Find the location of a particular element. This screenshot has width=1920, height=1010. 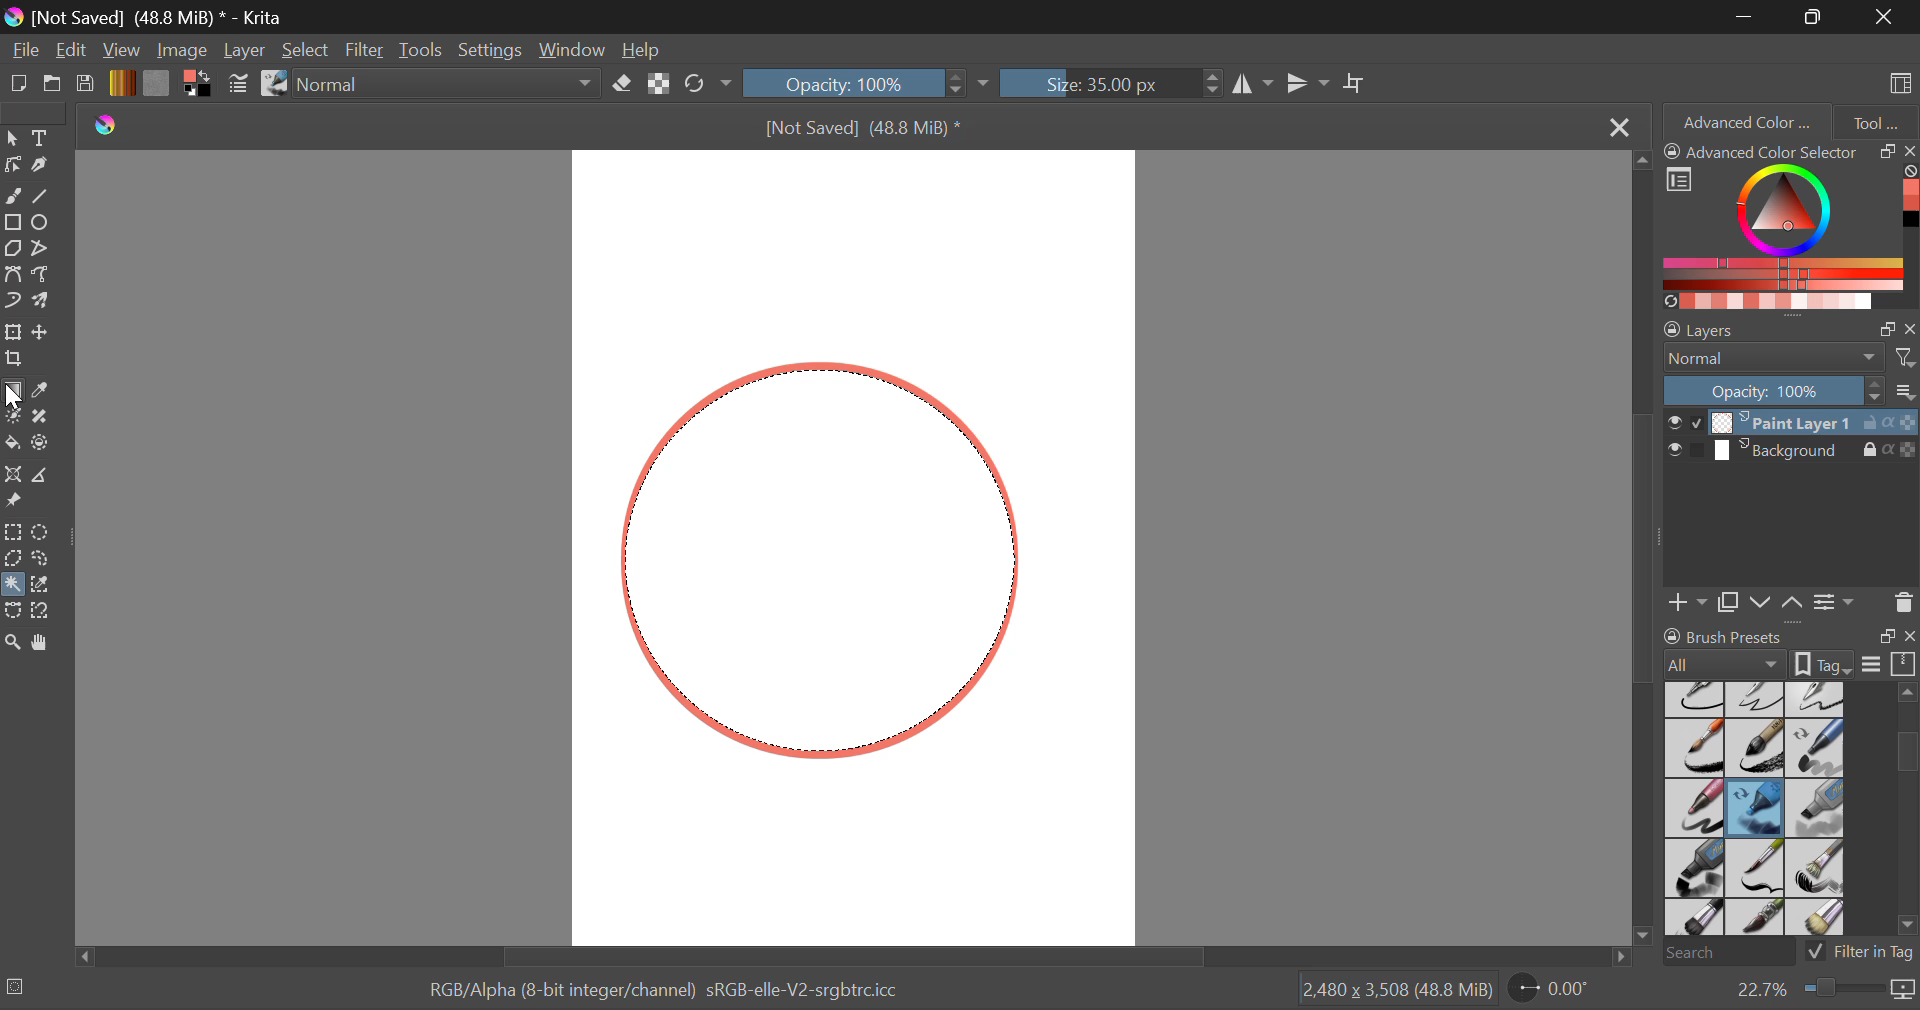

Select is located at coordinates (12, 138).